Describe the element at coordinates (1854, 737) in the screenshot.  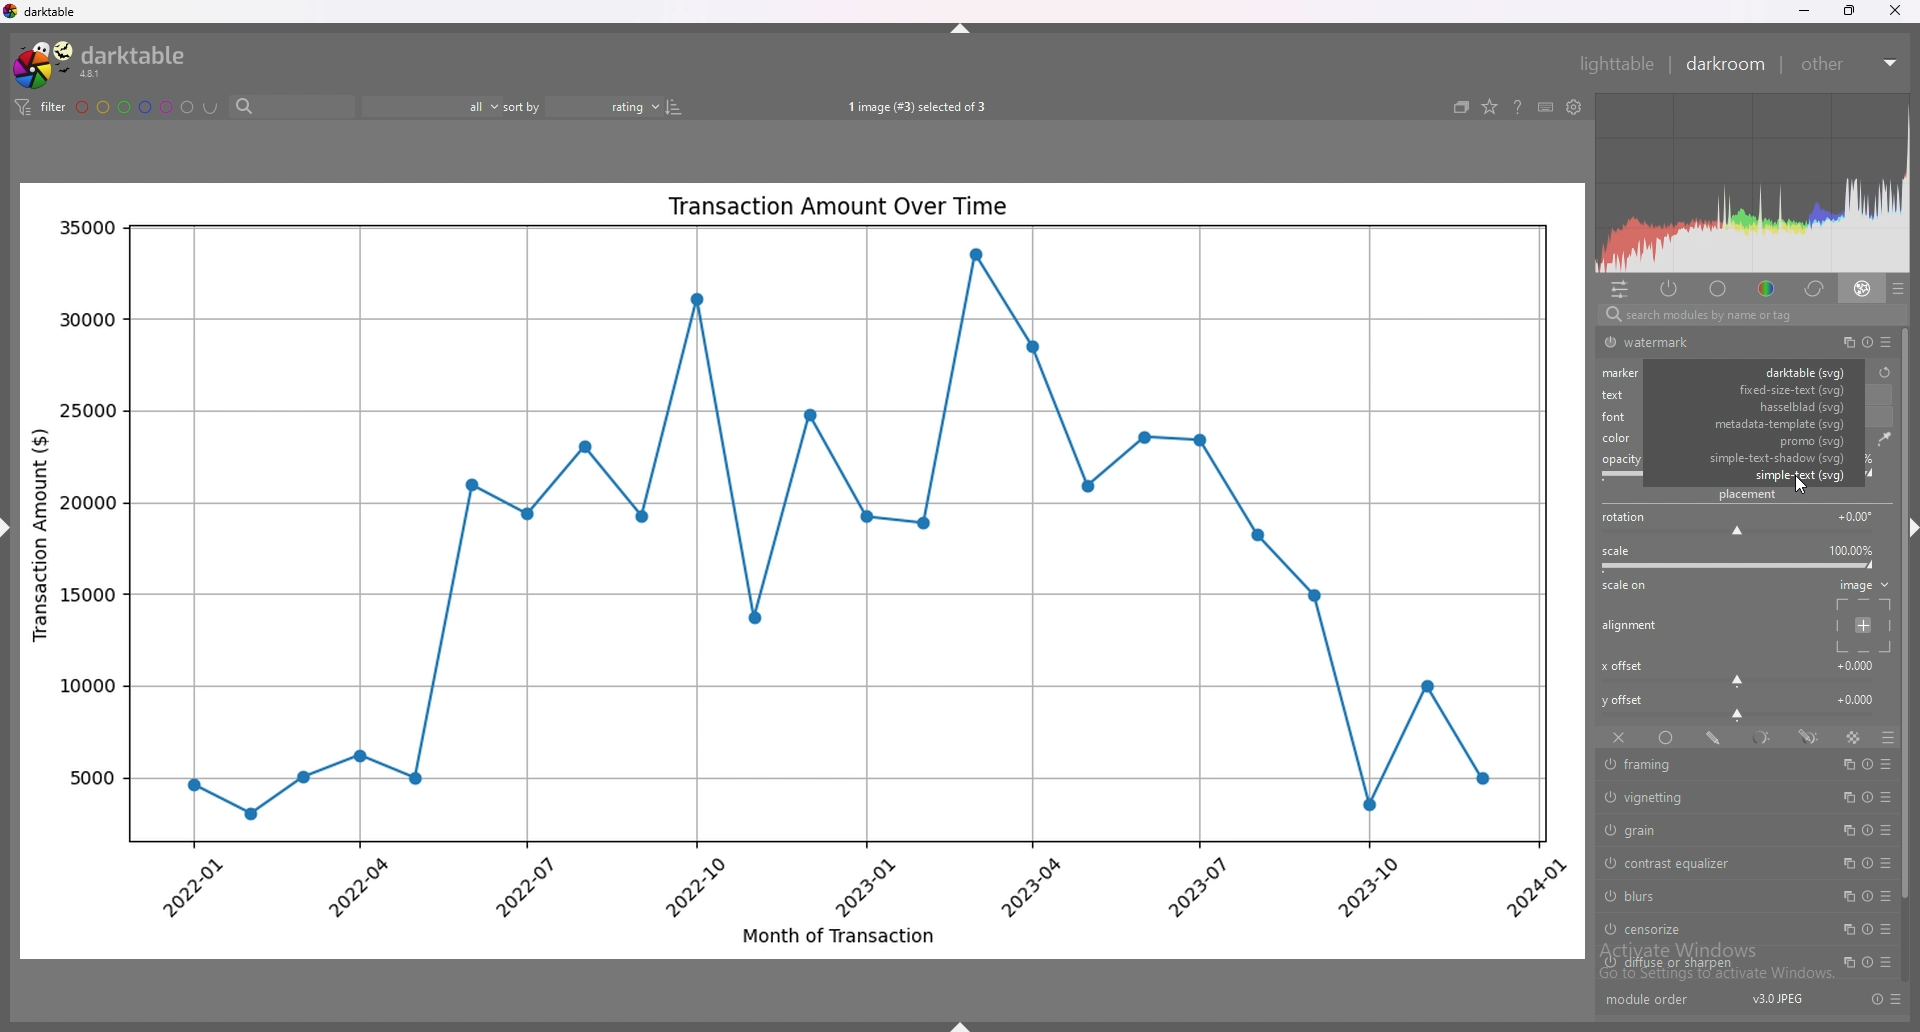
I see `raster mask` at that location.